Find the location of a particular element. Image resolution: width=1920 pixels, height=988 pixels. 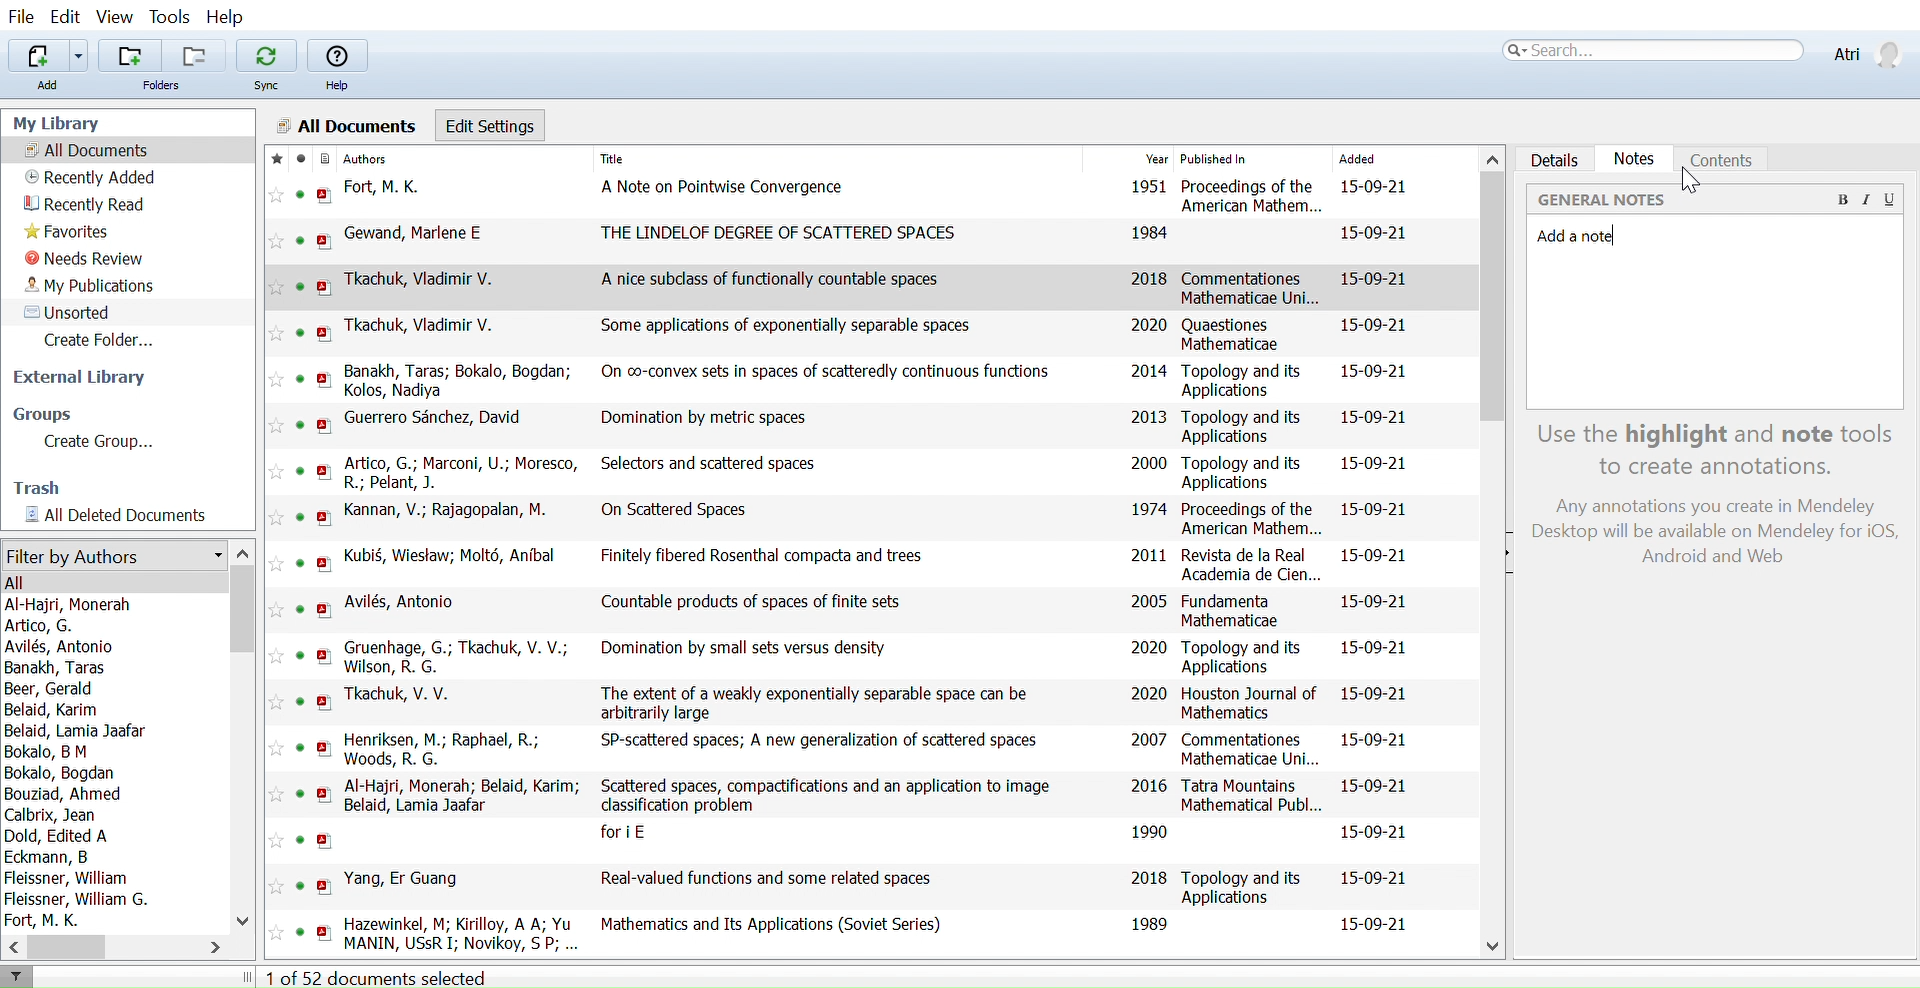

Recently read is located at coordinates (88, 205).